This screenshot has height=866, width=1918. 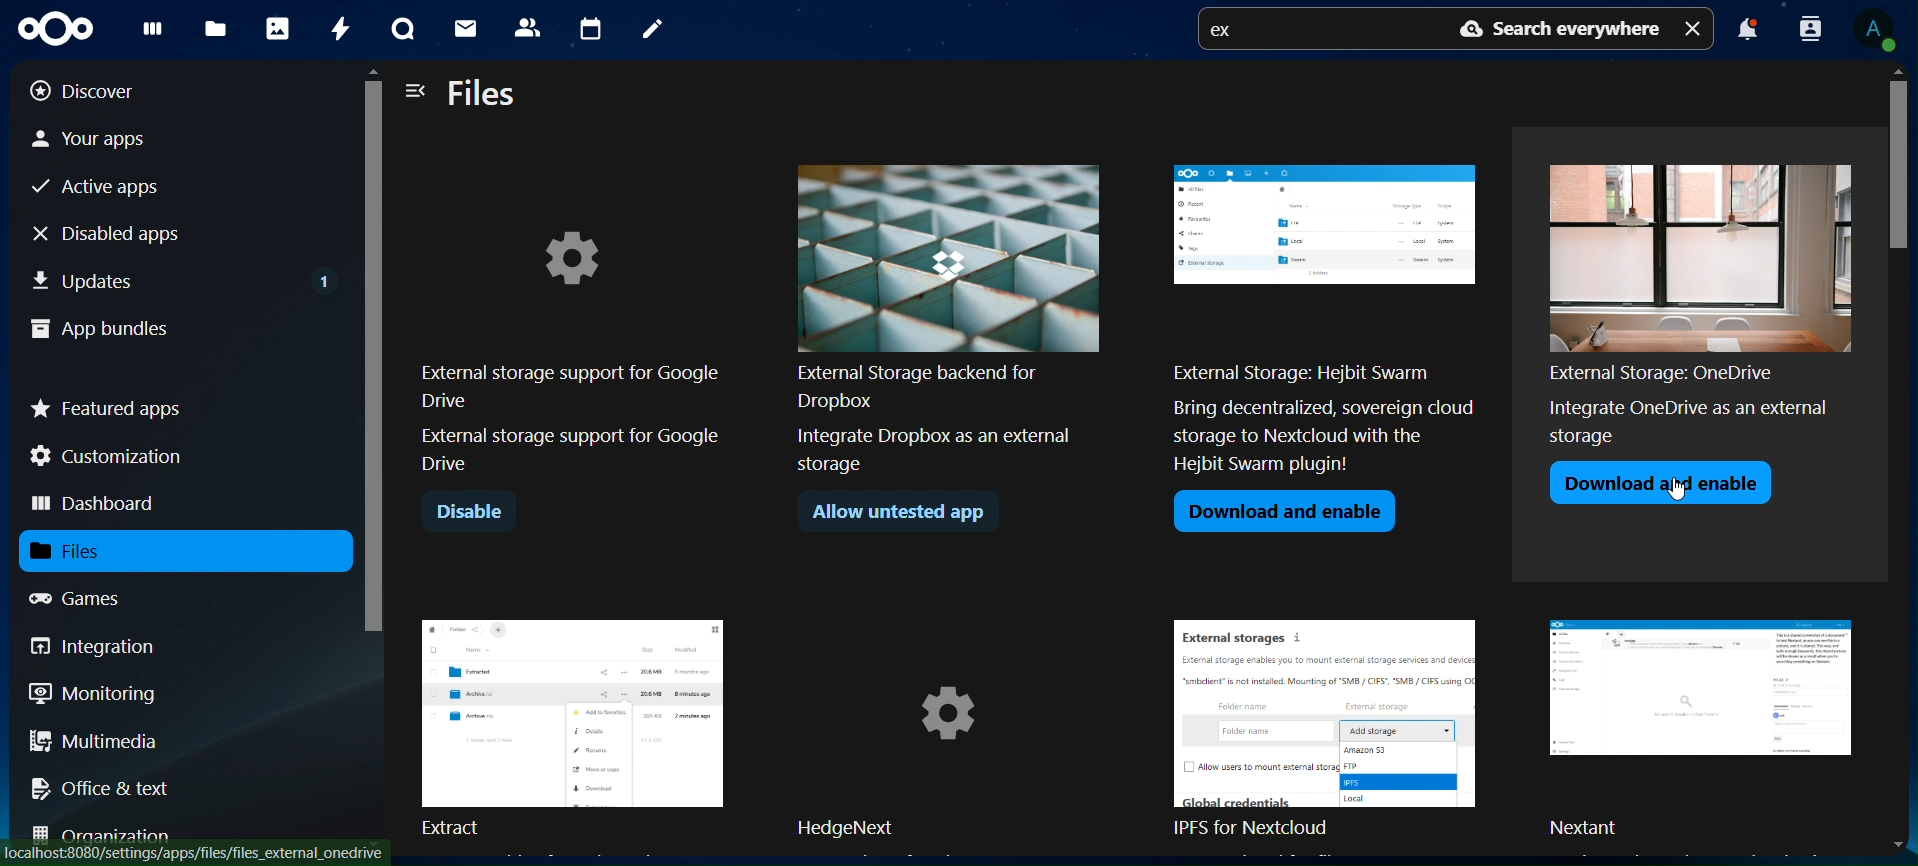 What do you see at coordinates (107, 787) in the screenshot?
I see `office & text` at bounding box center [107, 787].